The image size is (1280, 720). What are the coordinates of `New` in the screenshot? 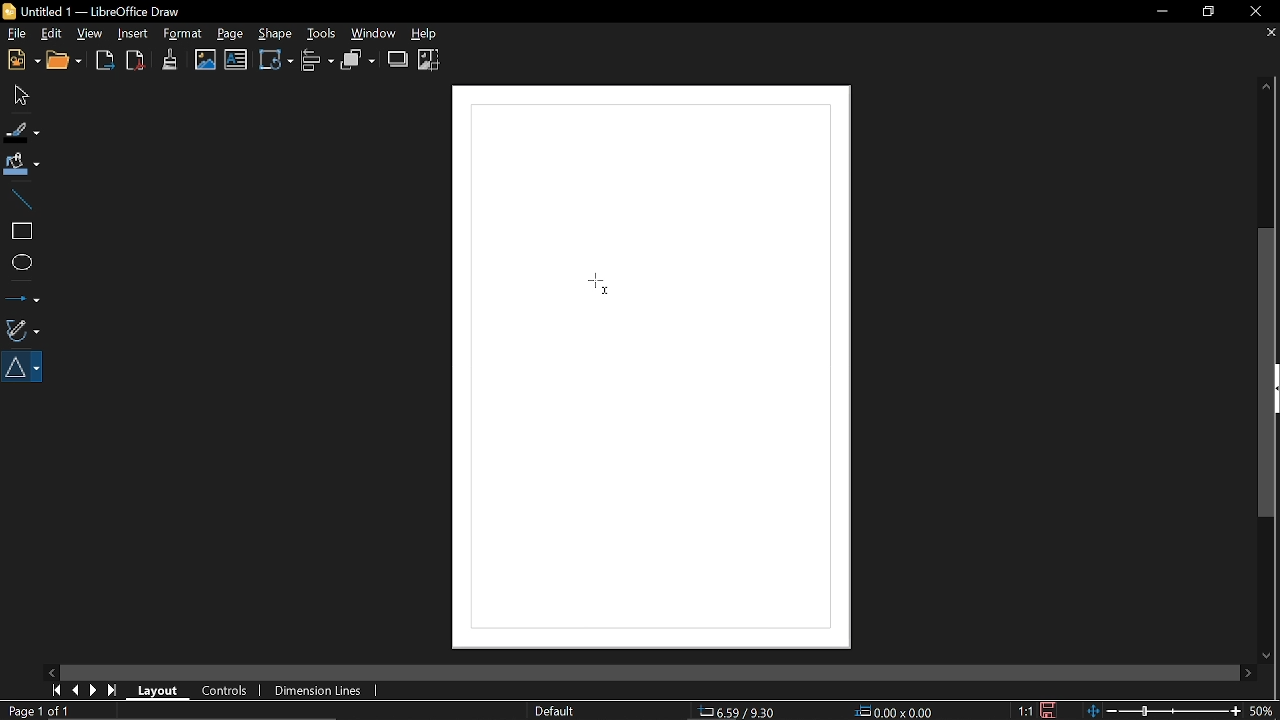 It's located at (21, 61).